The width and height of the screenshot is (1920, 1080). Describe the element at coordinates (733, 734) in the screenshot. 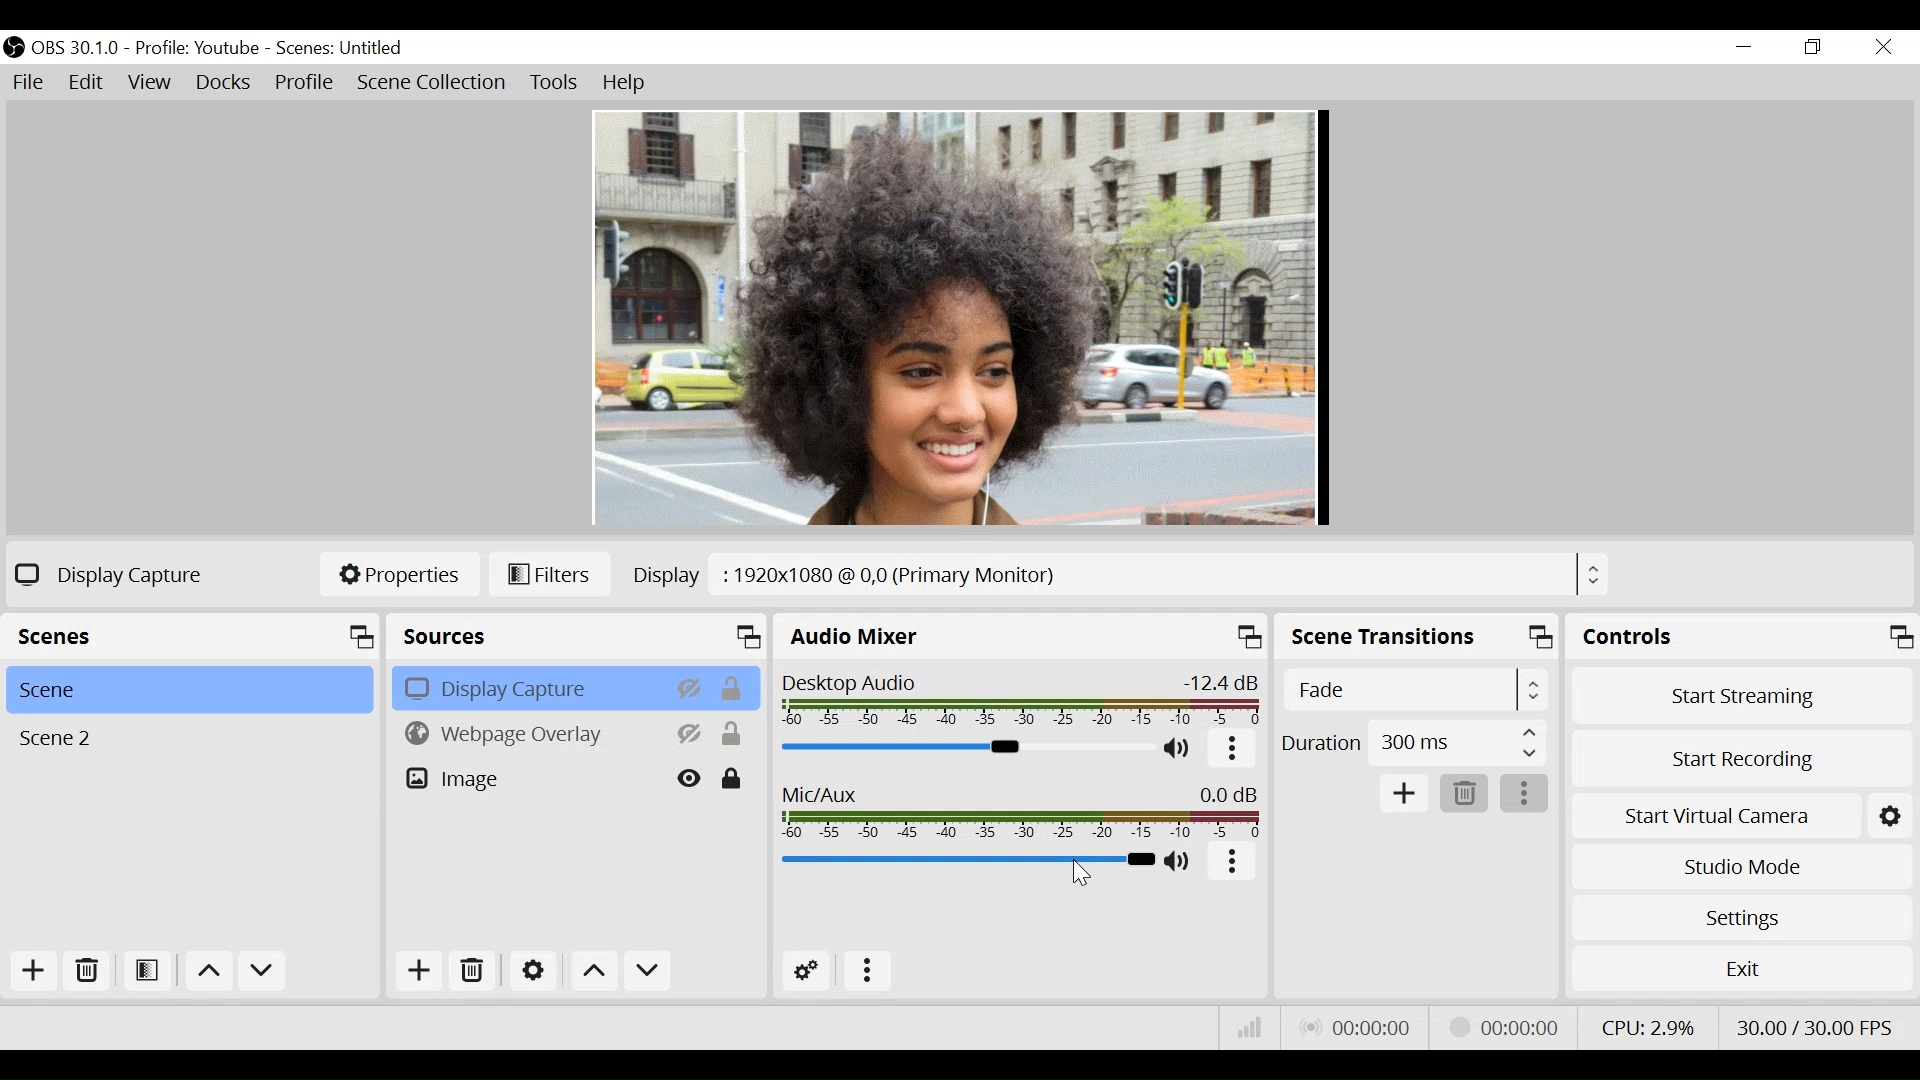

I see `(un)lock` at that location.